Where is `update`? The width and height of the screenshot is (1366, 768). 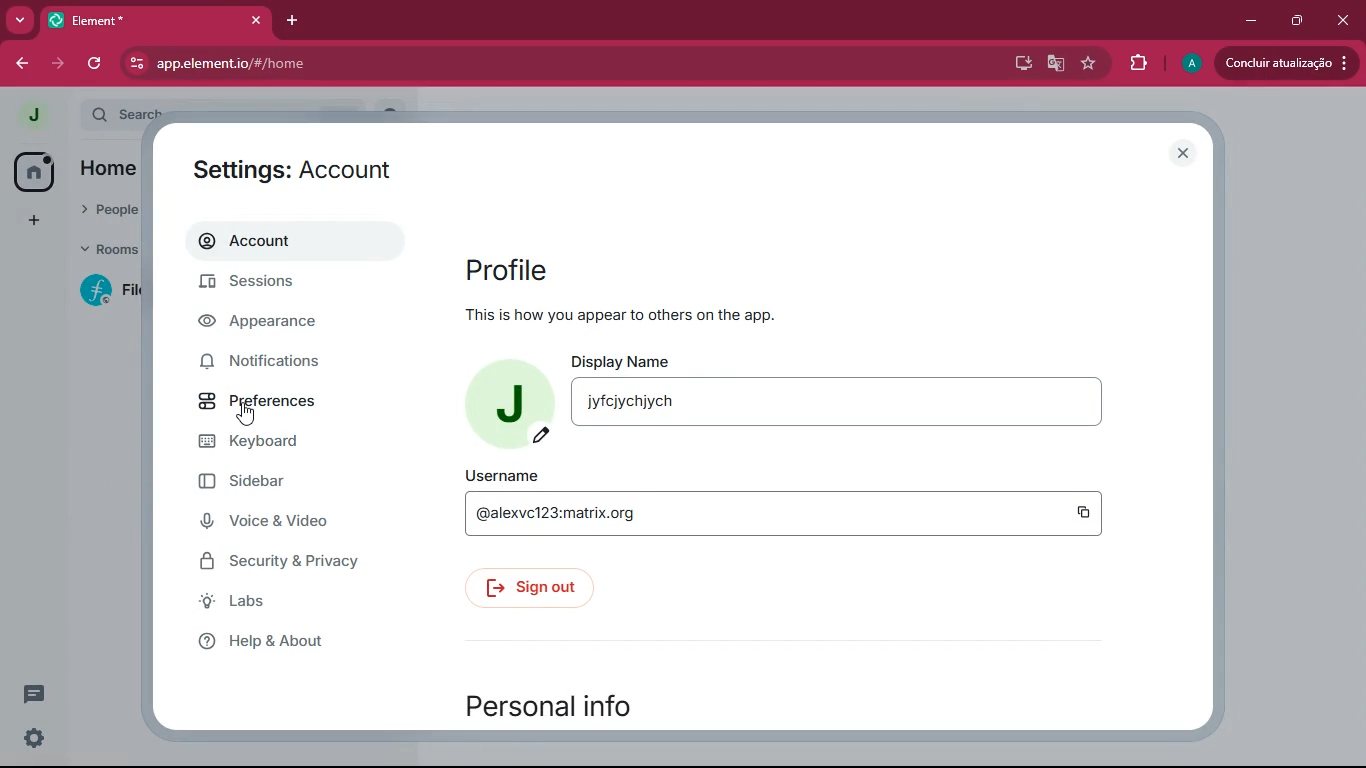 update is located at coordinates (1284, 62).